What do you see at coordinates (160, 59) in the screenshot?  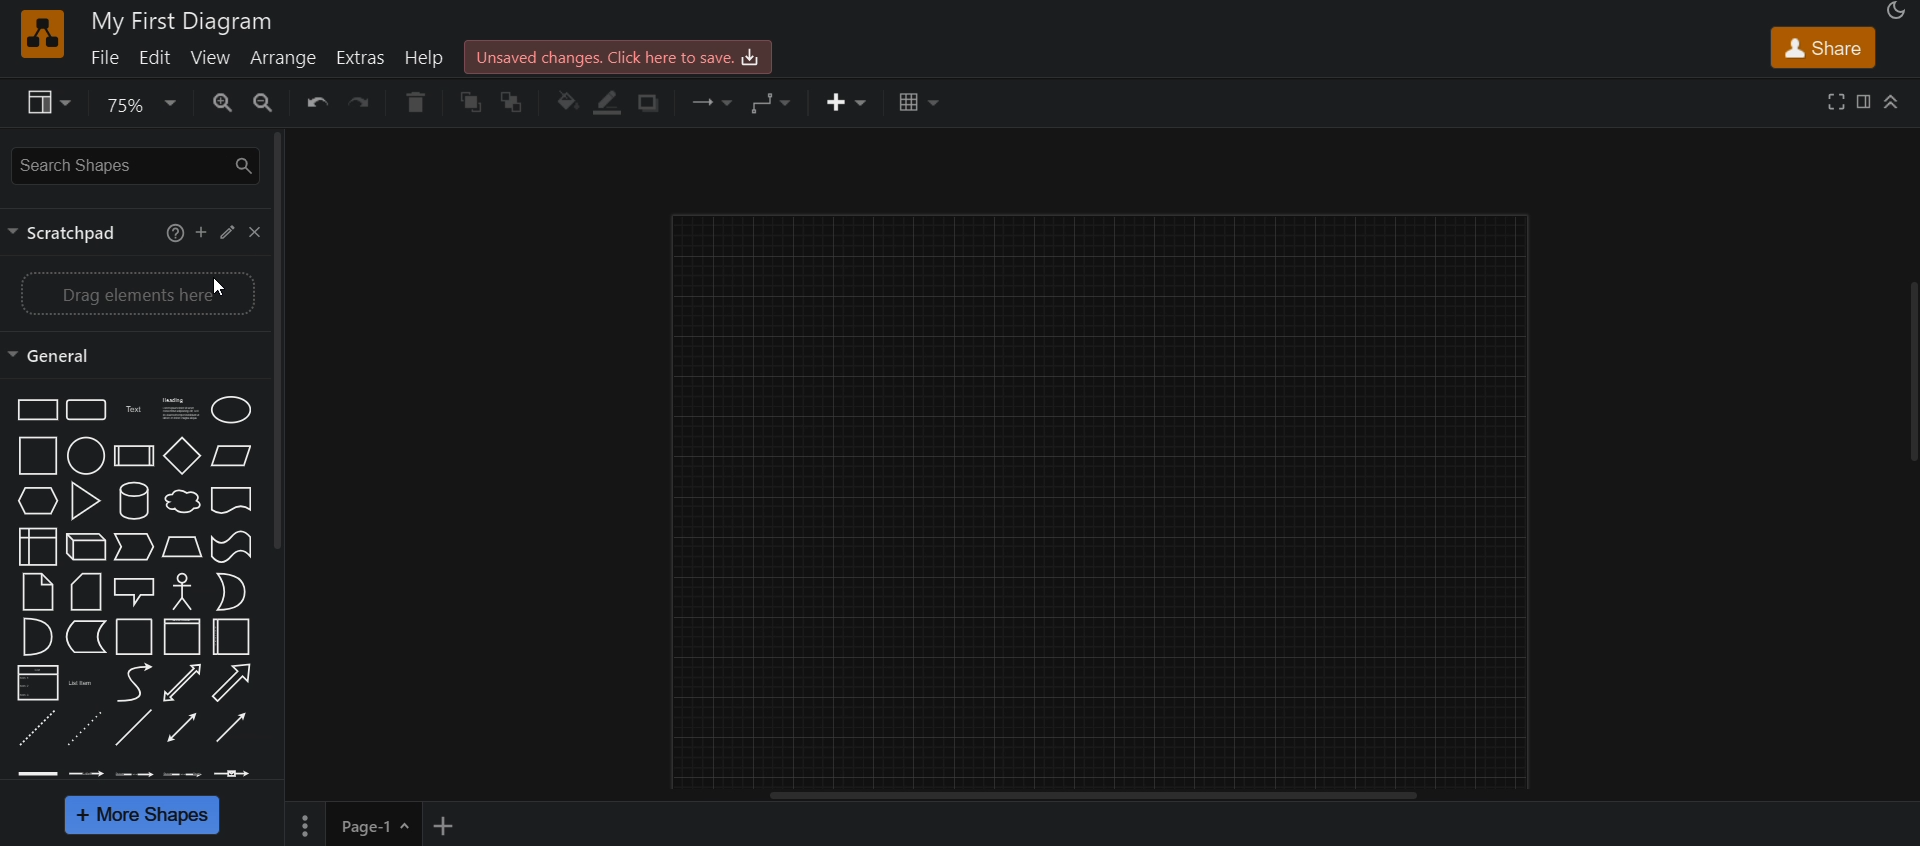 I see `edit` at bounding box center [160, 59].